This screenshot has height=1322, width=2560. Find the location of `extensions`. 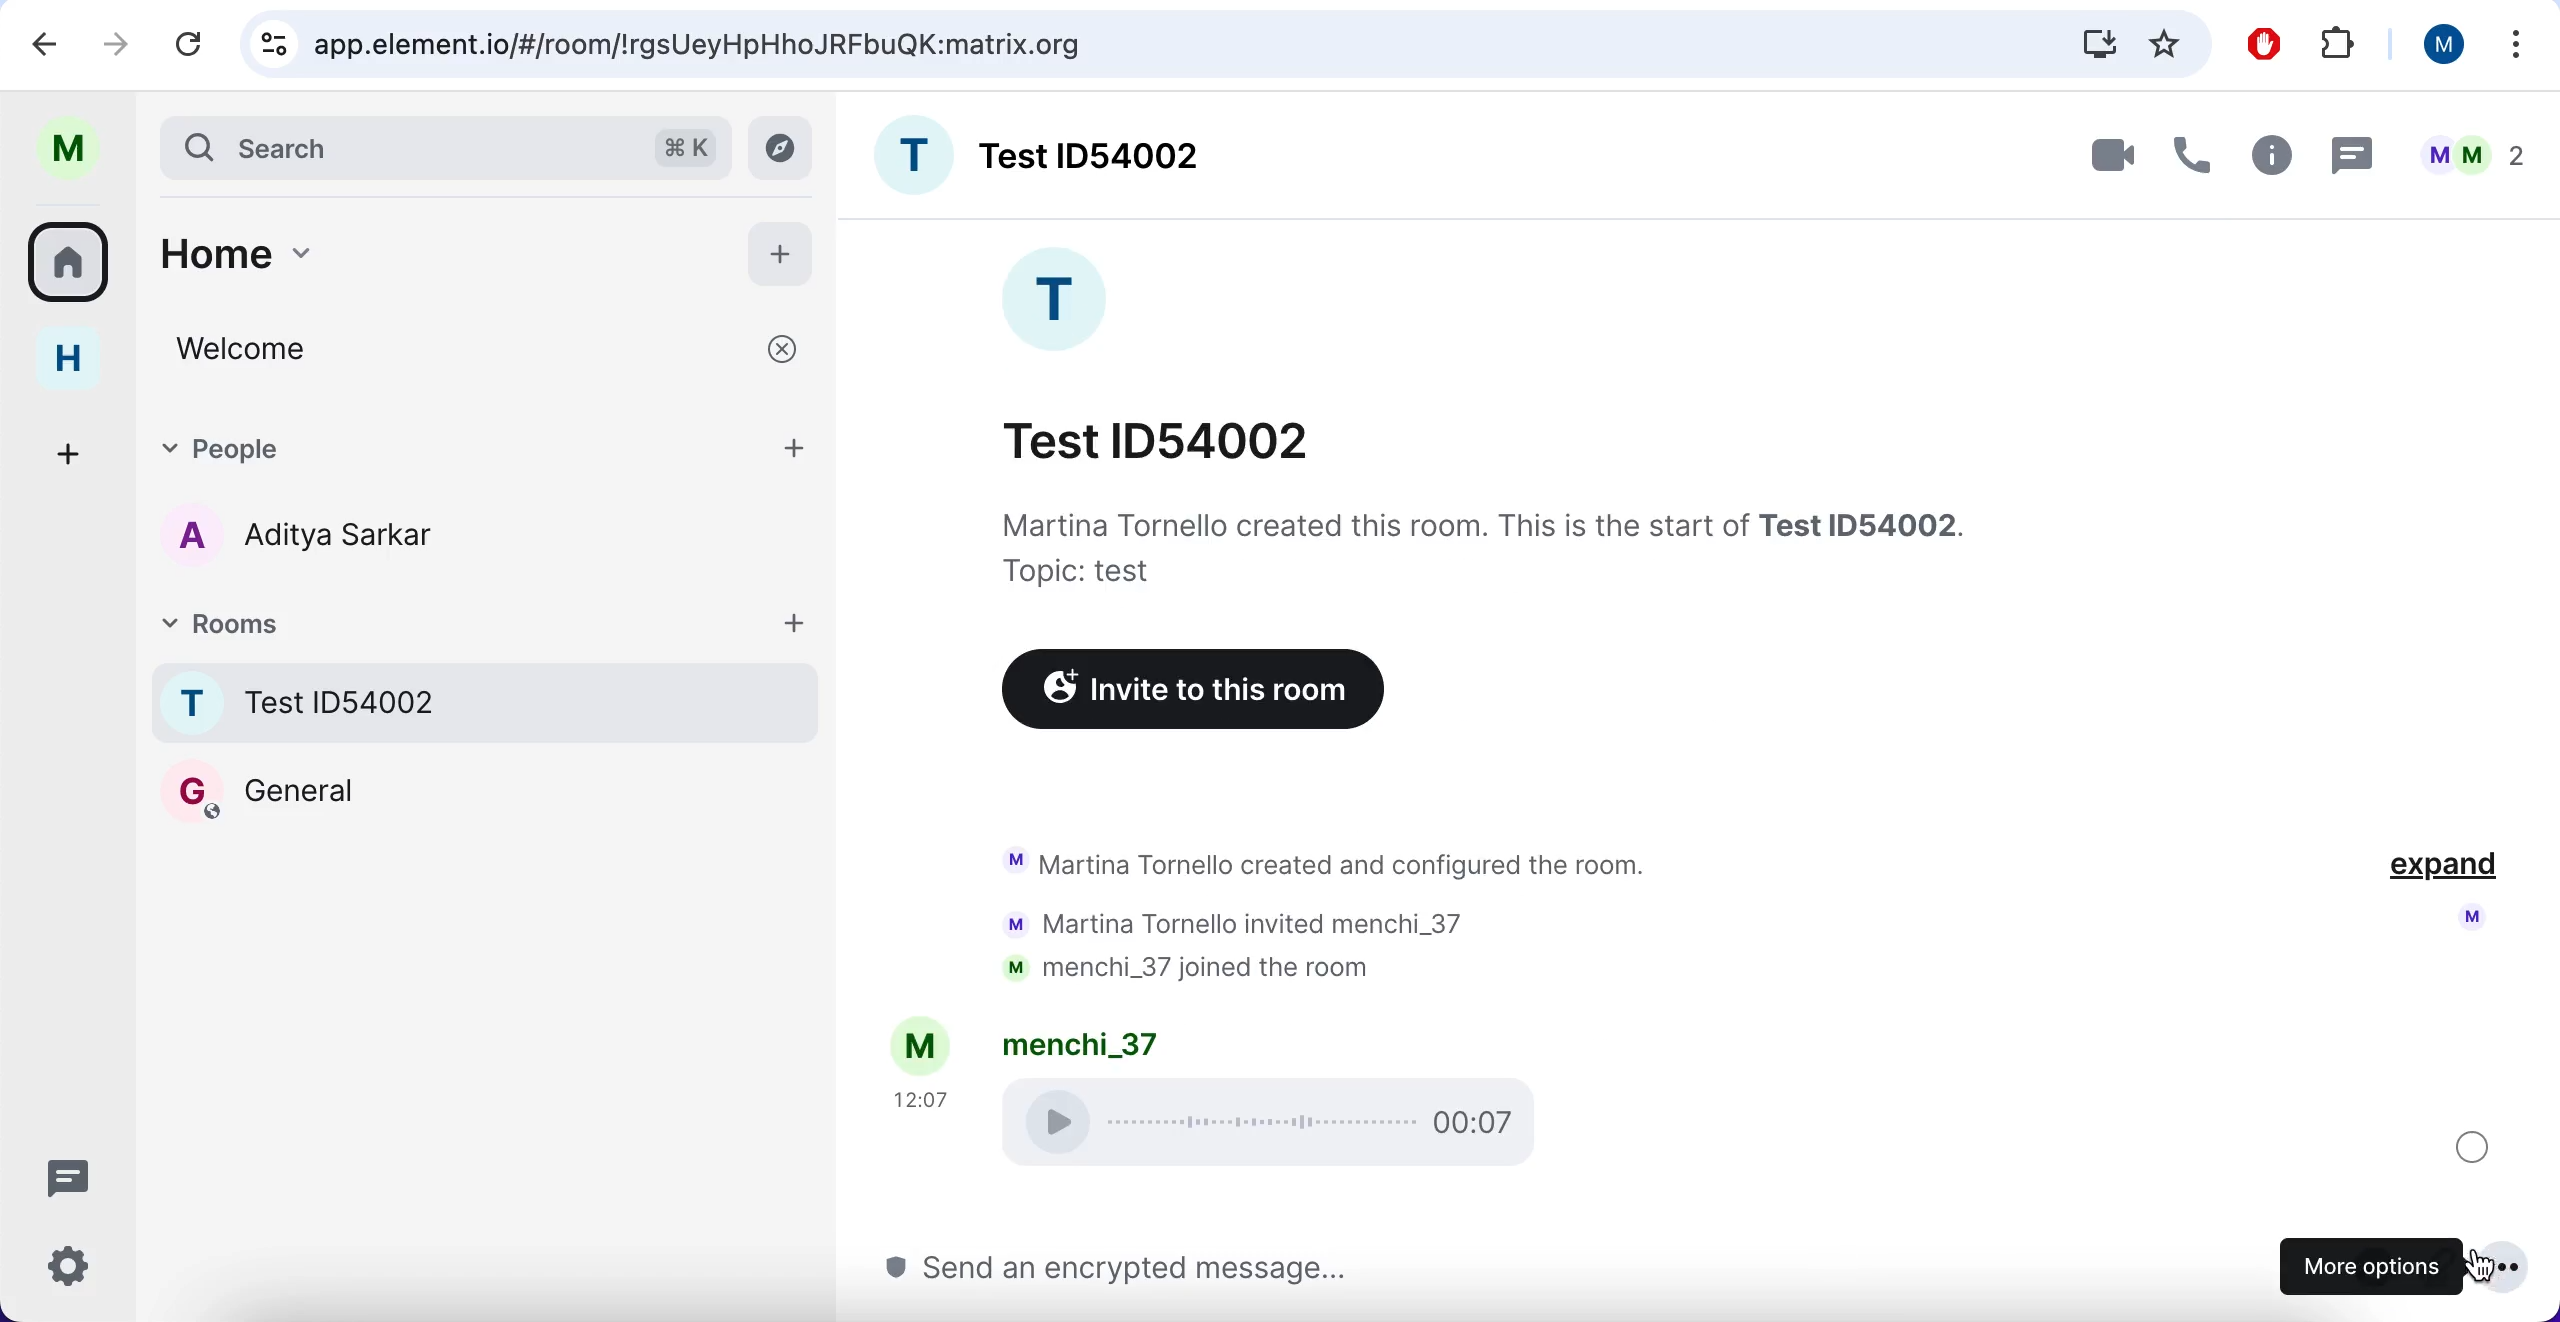

extensions is located at coordinates (2338, 42).